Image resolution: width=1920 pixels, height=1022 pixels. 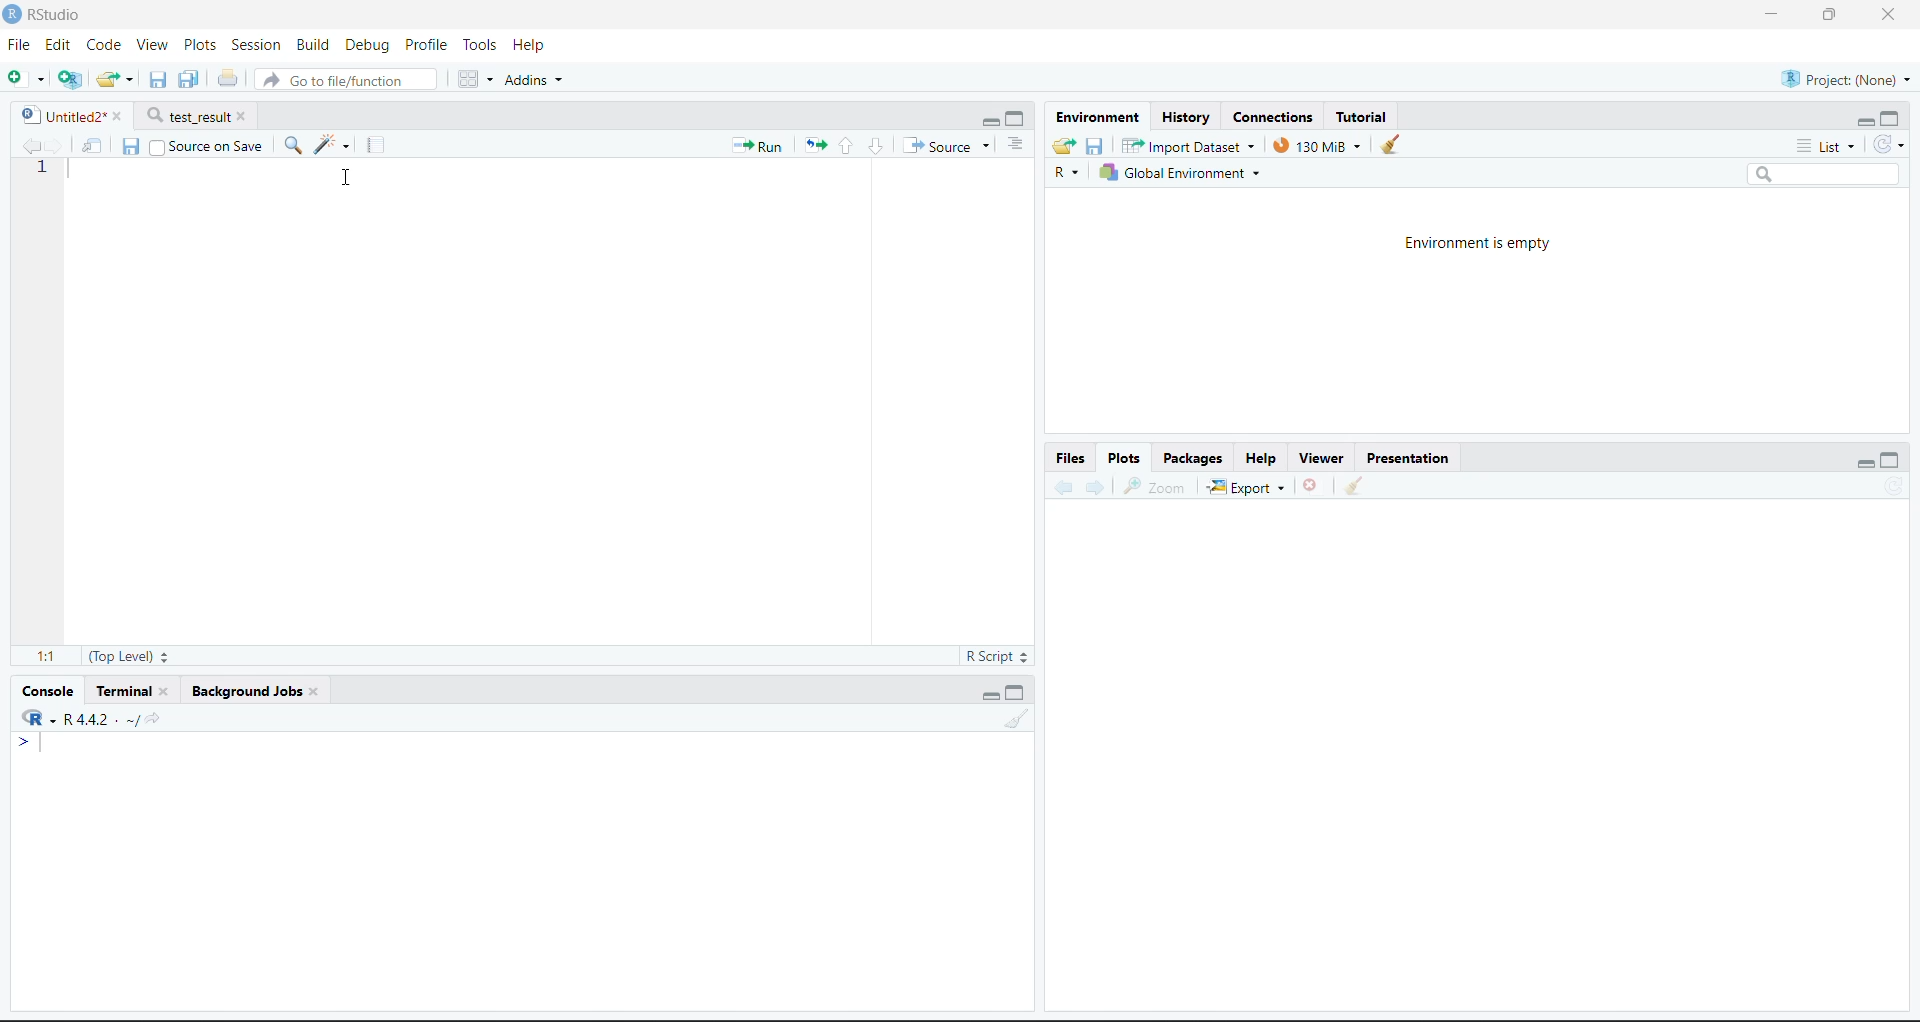 I want to click on Go to next section/chunk (Ctrl + pgDn), so click(x=875, y=145).